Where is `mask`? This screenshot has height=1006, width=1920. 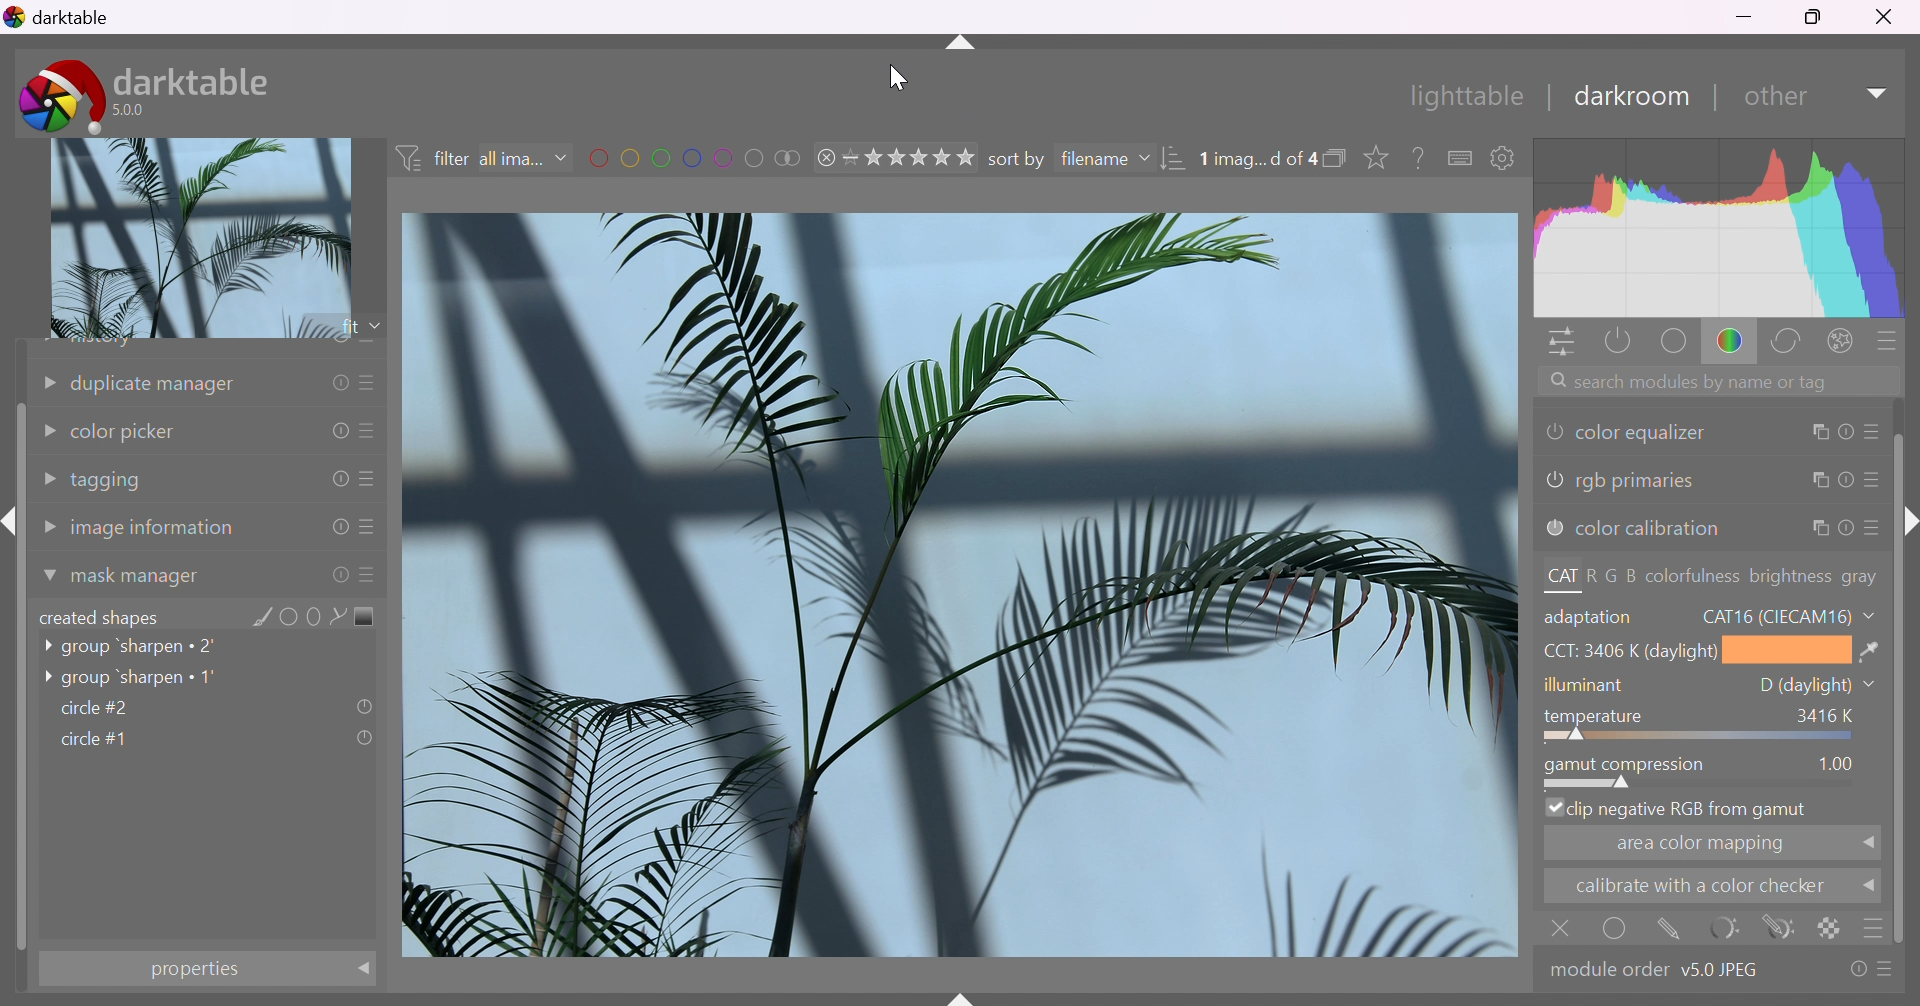 mask is located at coordinates (1662, 931).